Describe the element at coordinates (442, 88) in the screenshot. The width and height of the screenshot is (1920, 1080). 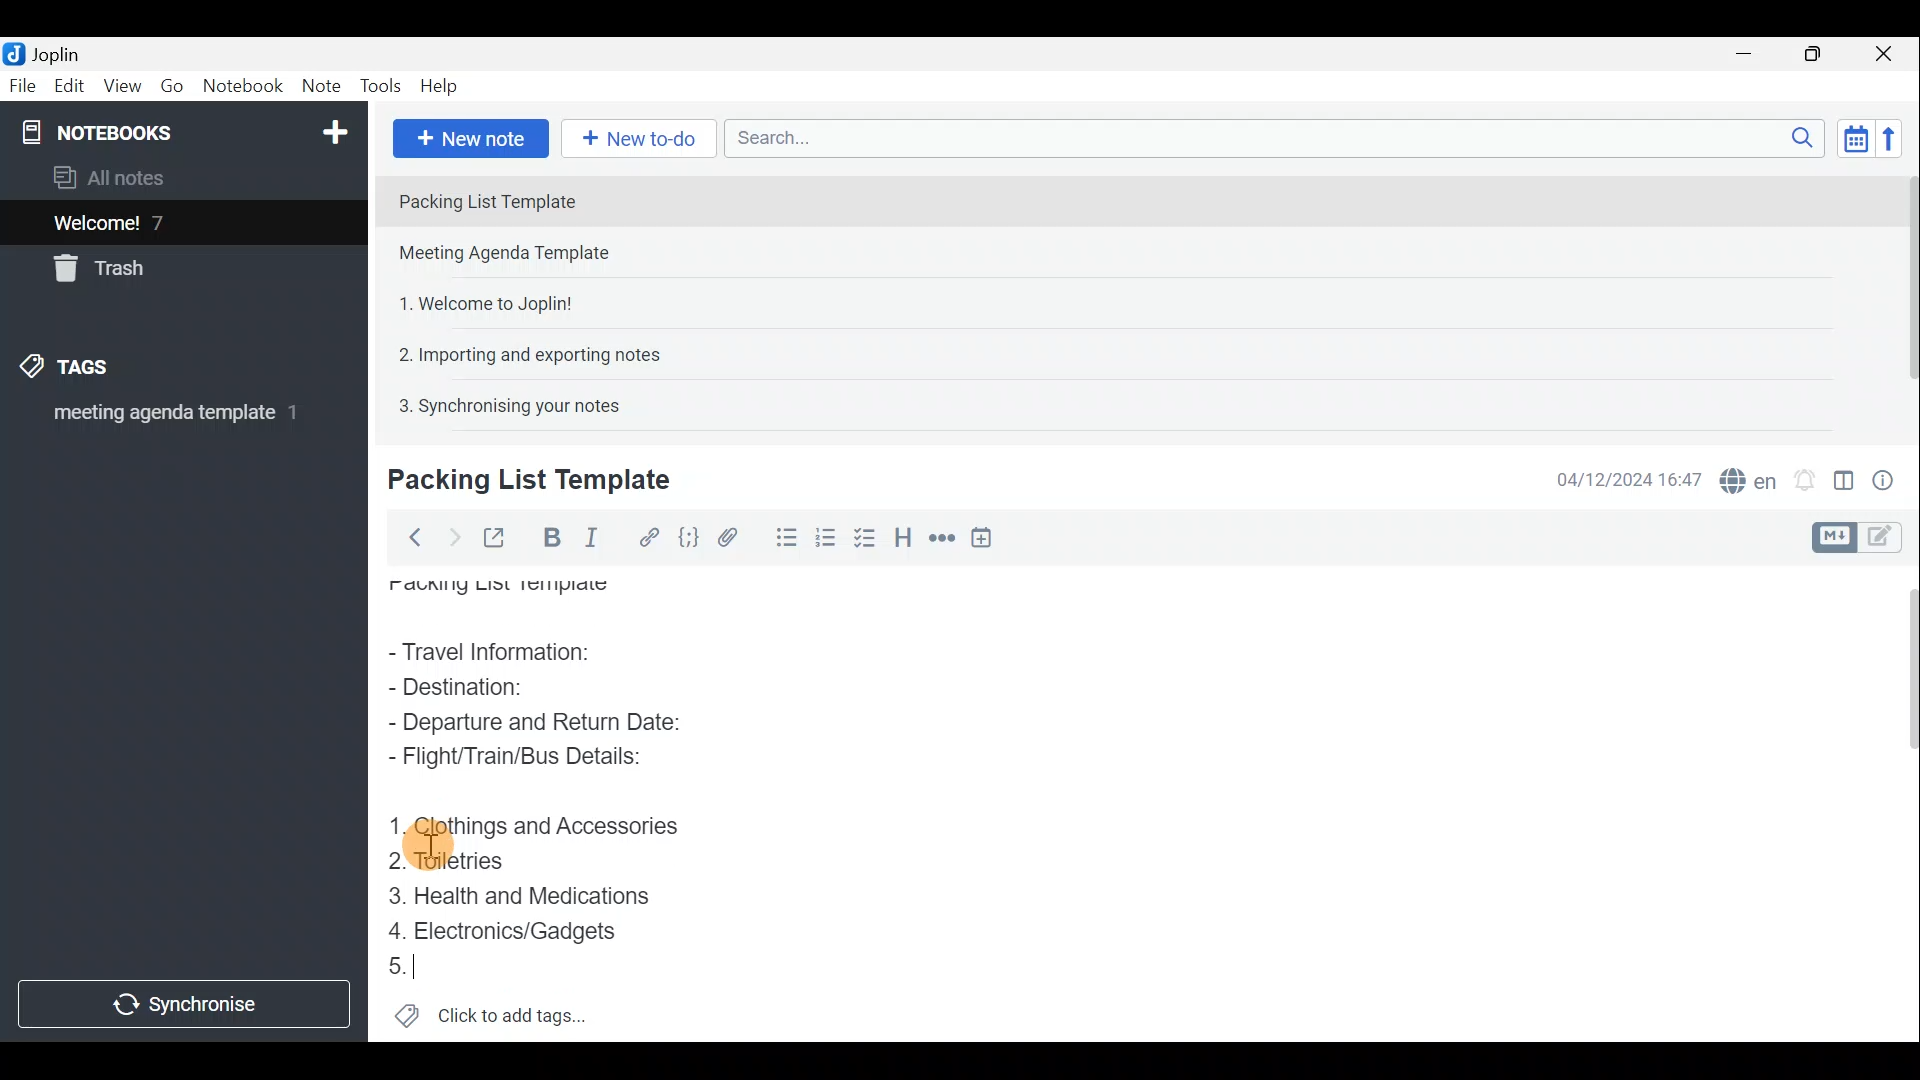
I see `Help` at that location.